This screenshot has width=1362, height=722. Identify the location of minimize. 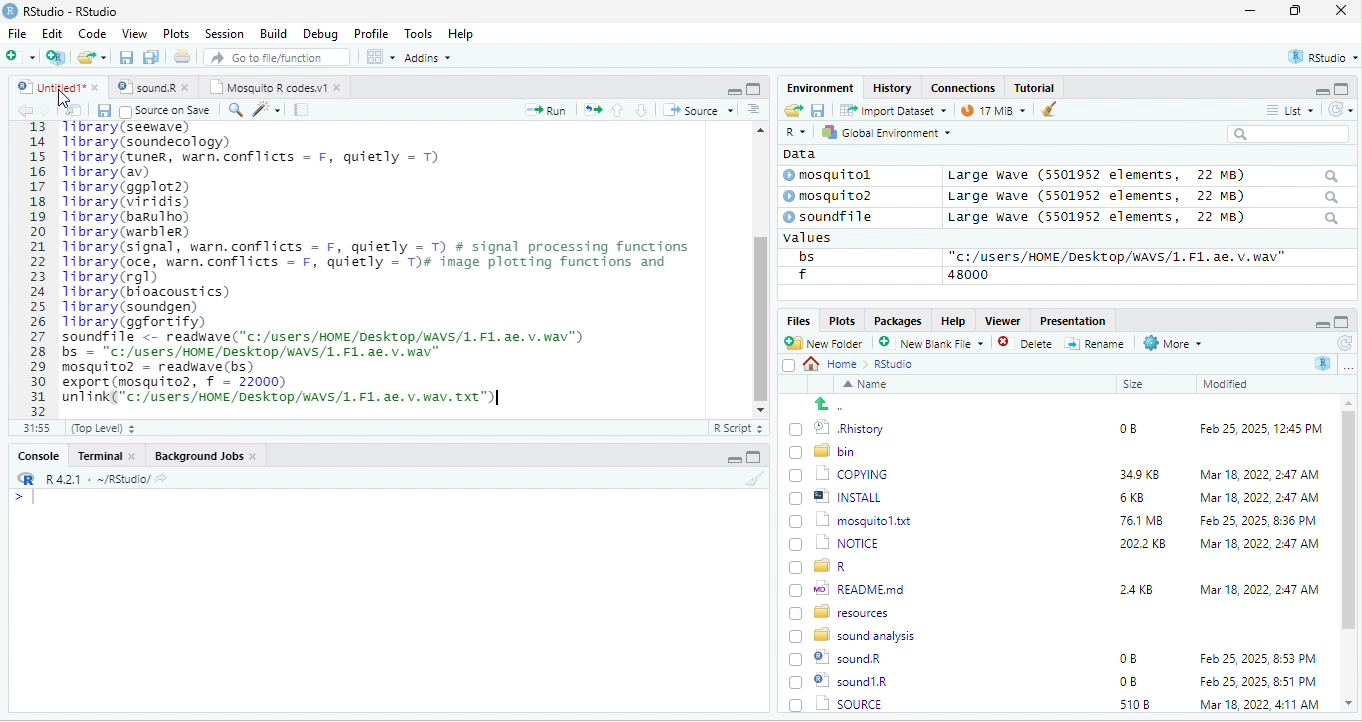
(733, 90).